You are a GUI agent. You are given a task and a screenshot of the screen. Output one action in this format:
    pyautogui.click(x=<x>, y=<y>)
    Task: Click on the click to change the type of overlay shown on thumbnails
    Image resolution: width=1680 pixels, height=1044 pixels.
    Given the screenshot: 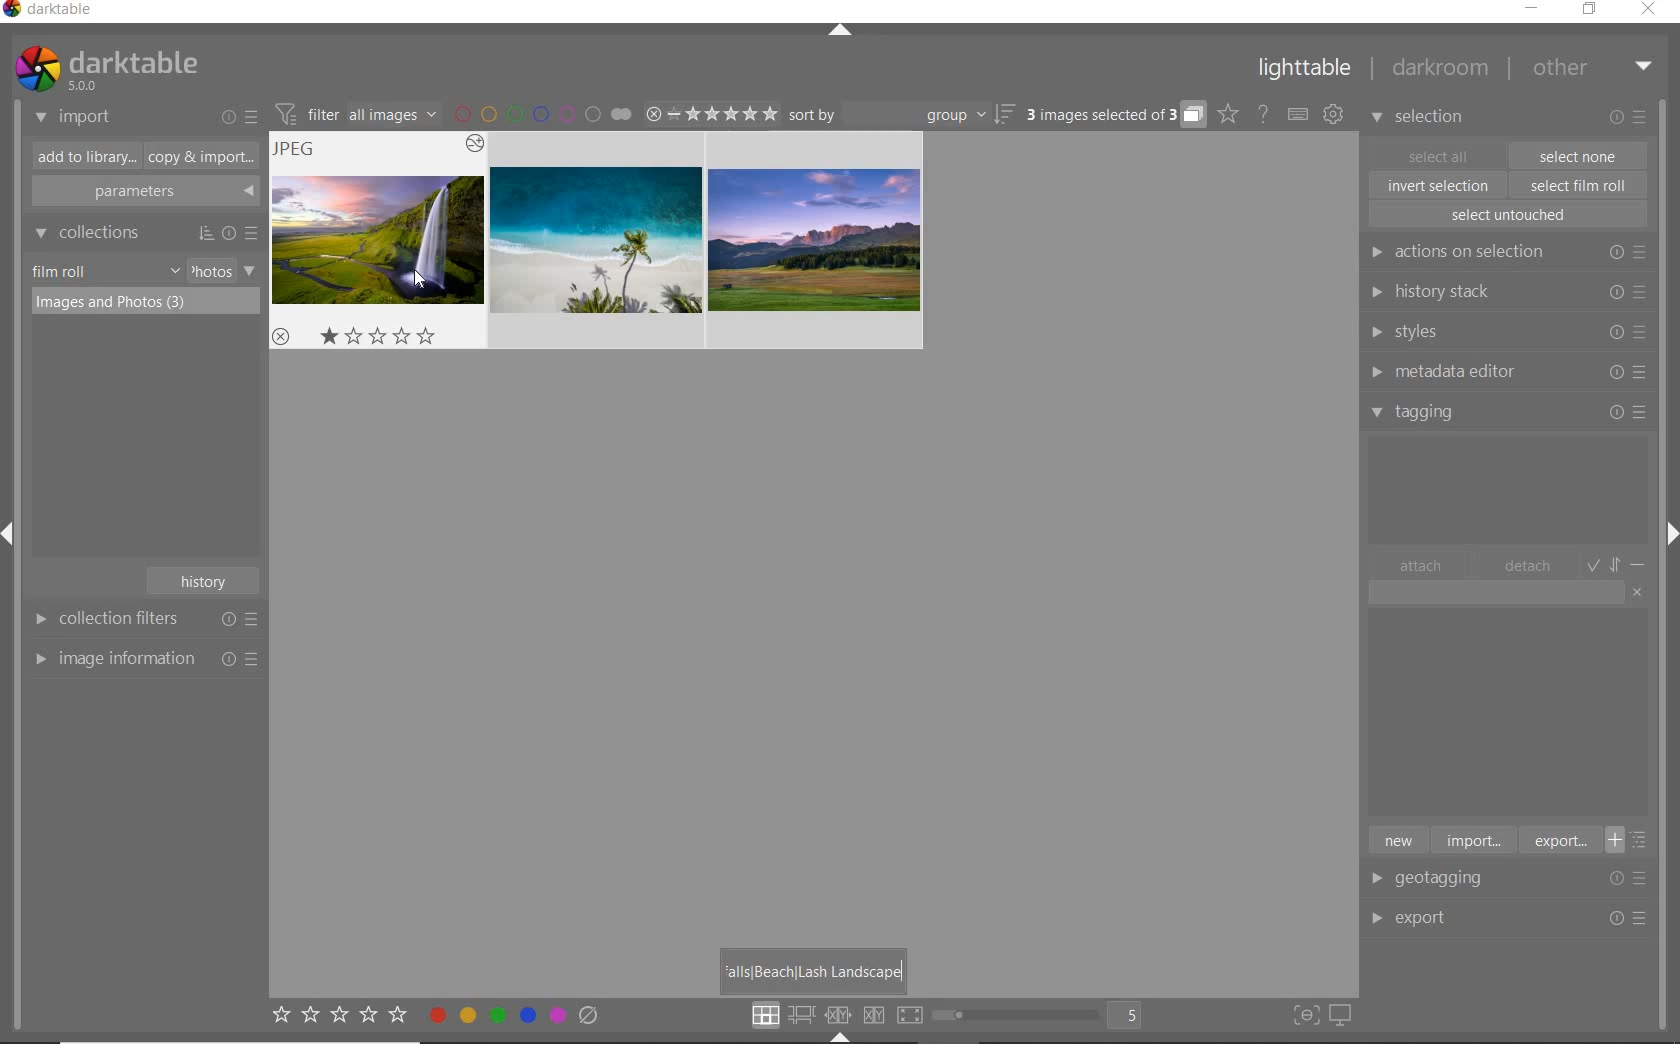 What is the action you would take?
    pyautogui.click(x=1229, y=114)
    